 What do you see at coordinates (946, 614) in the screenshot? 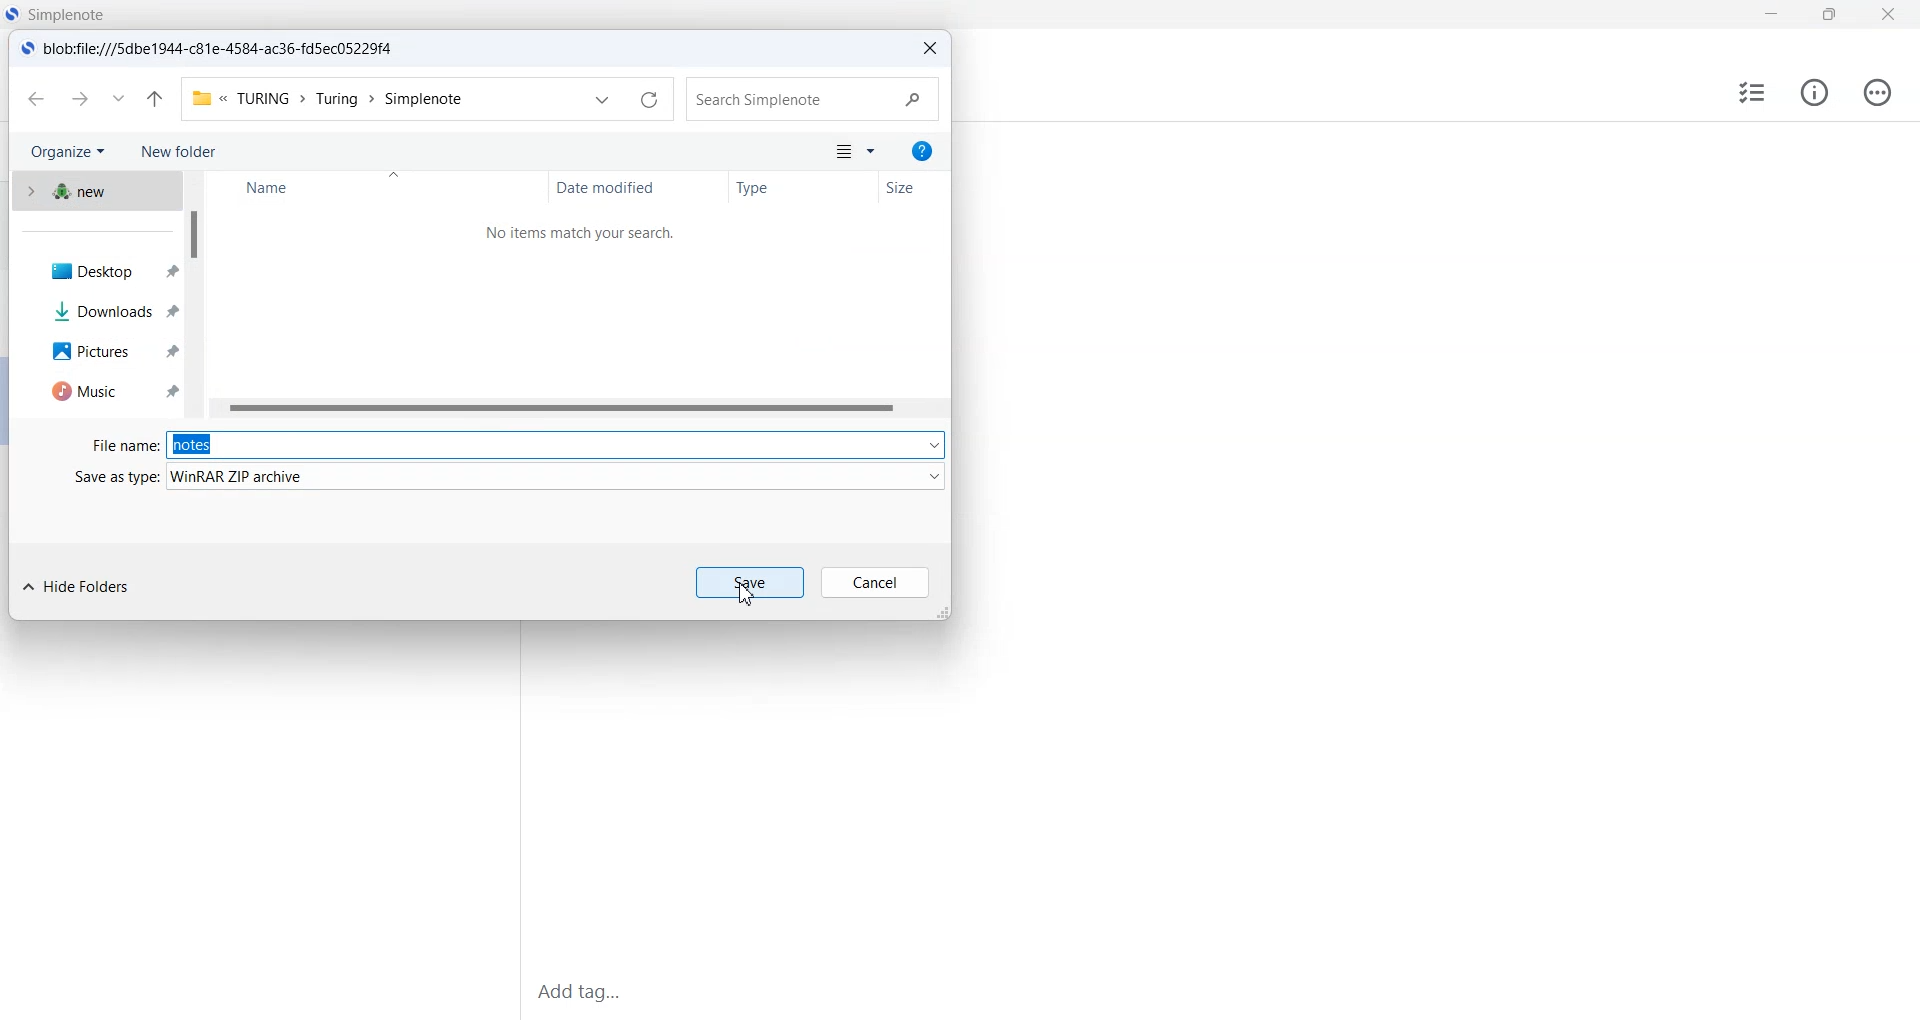
I see `Drag handle` at bounding box center [946, 614].